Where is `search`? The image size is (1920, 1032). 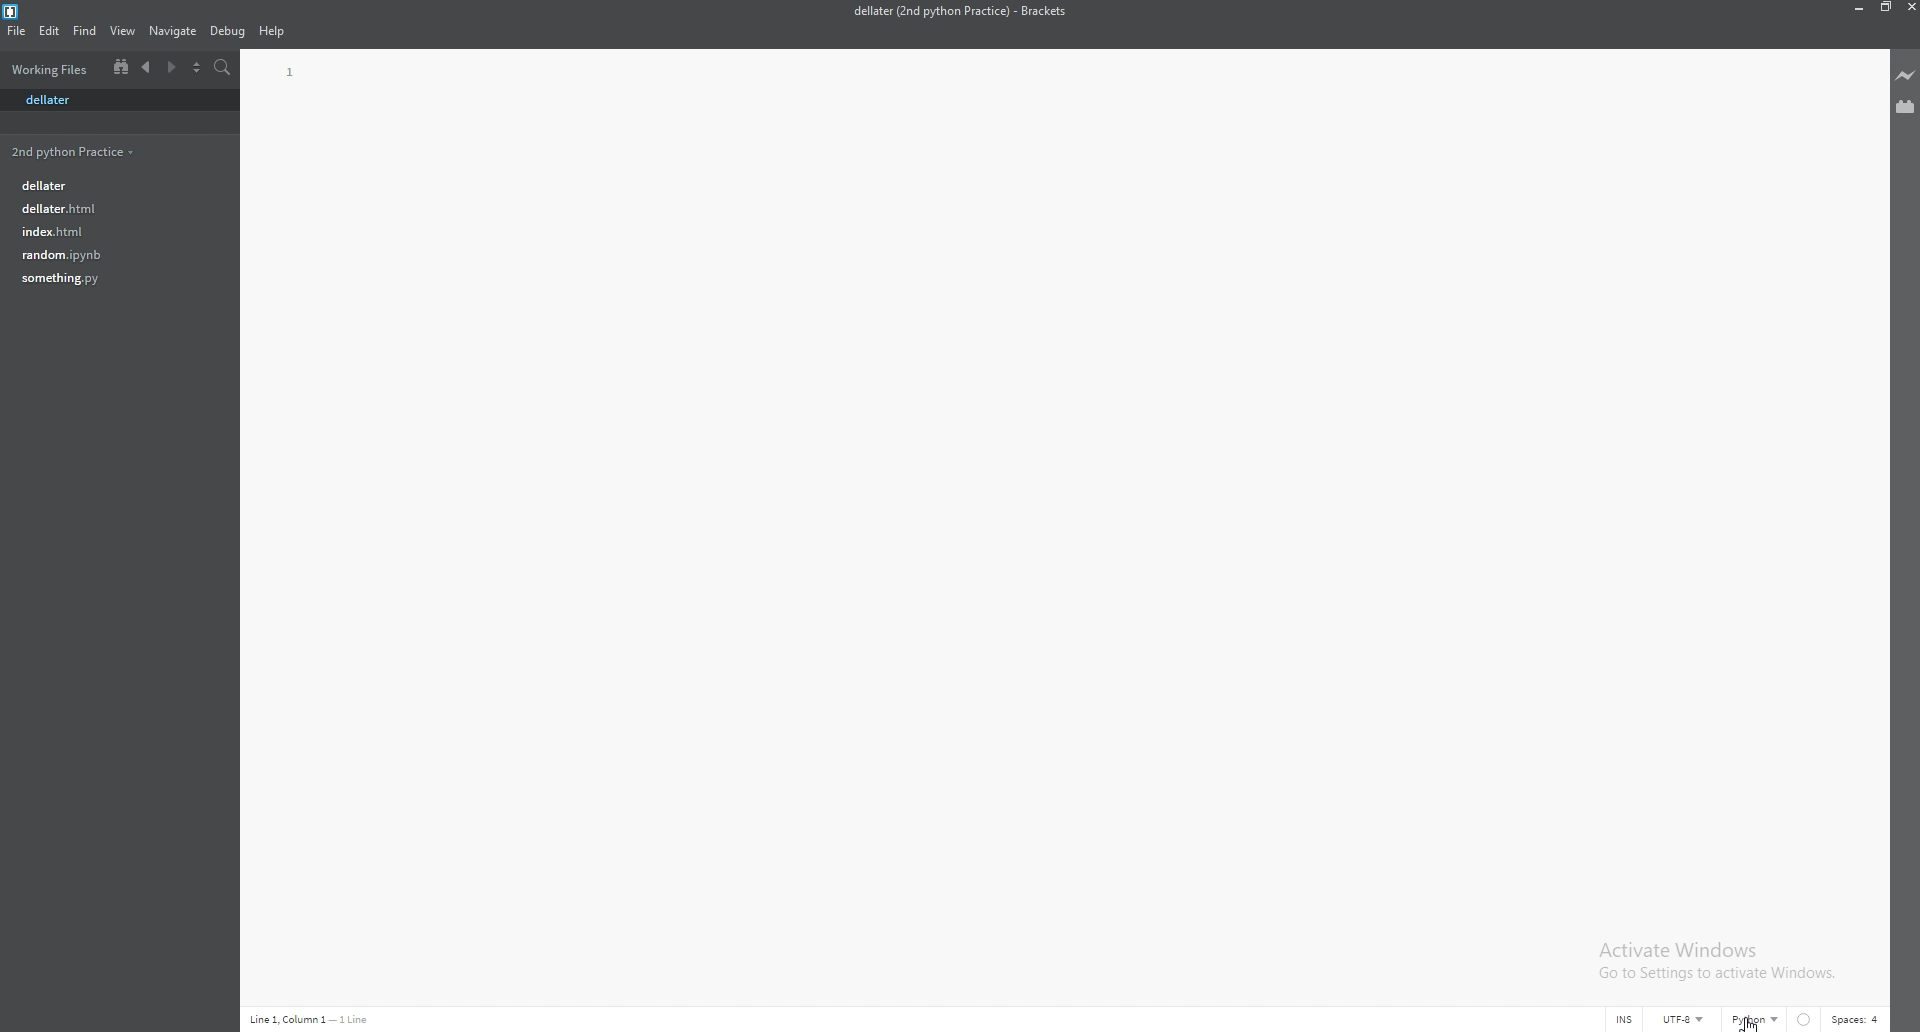 search is located at coordinates (224, 68).